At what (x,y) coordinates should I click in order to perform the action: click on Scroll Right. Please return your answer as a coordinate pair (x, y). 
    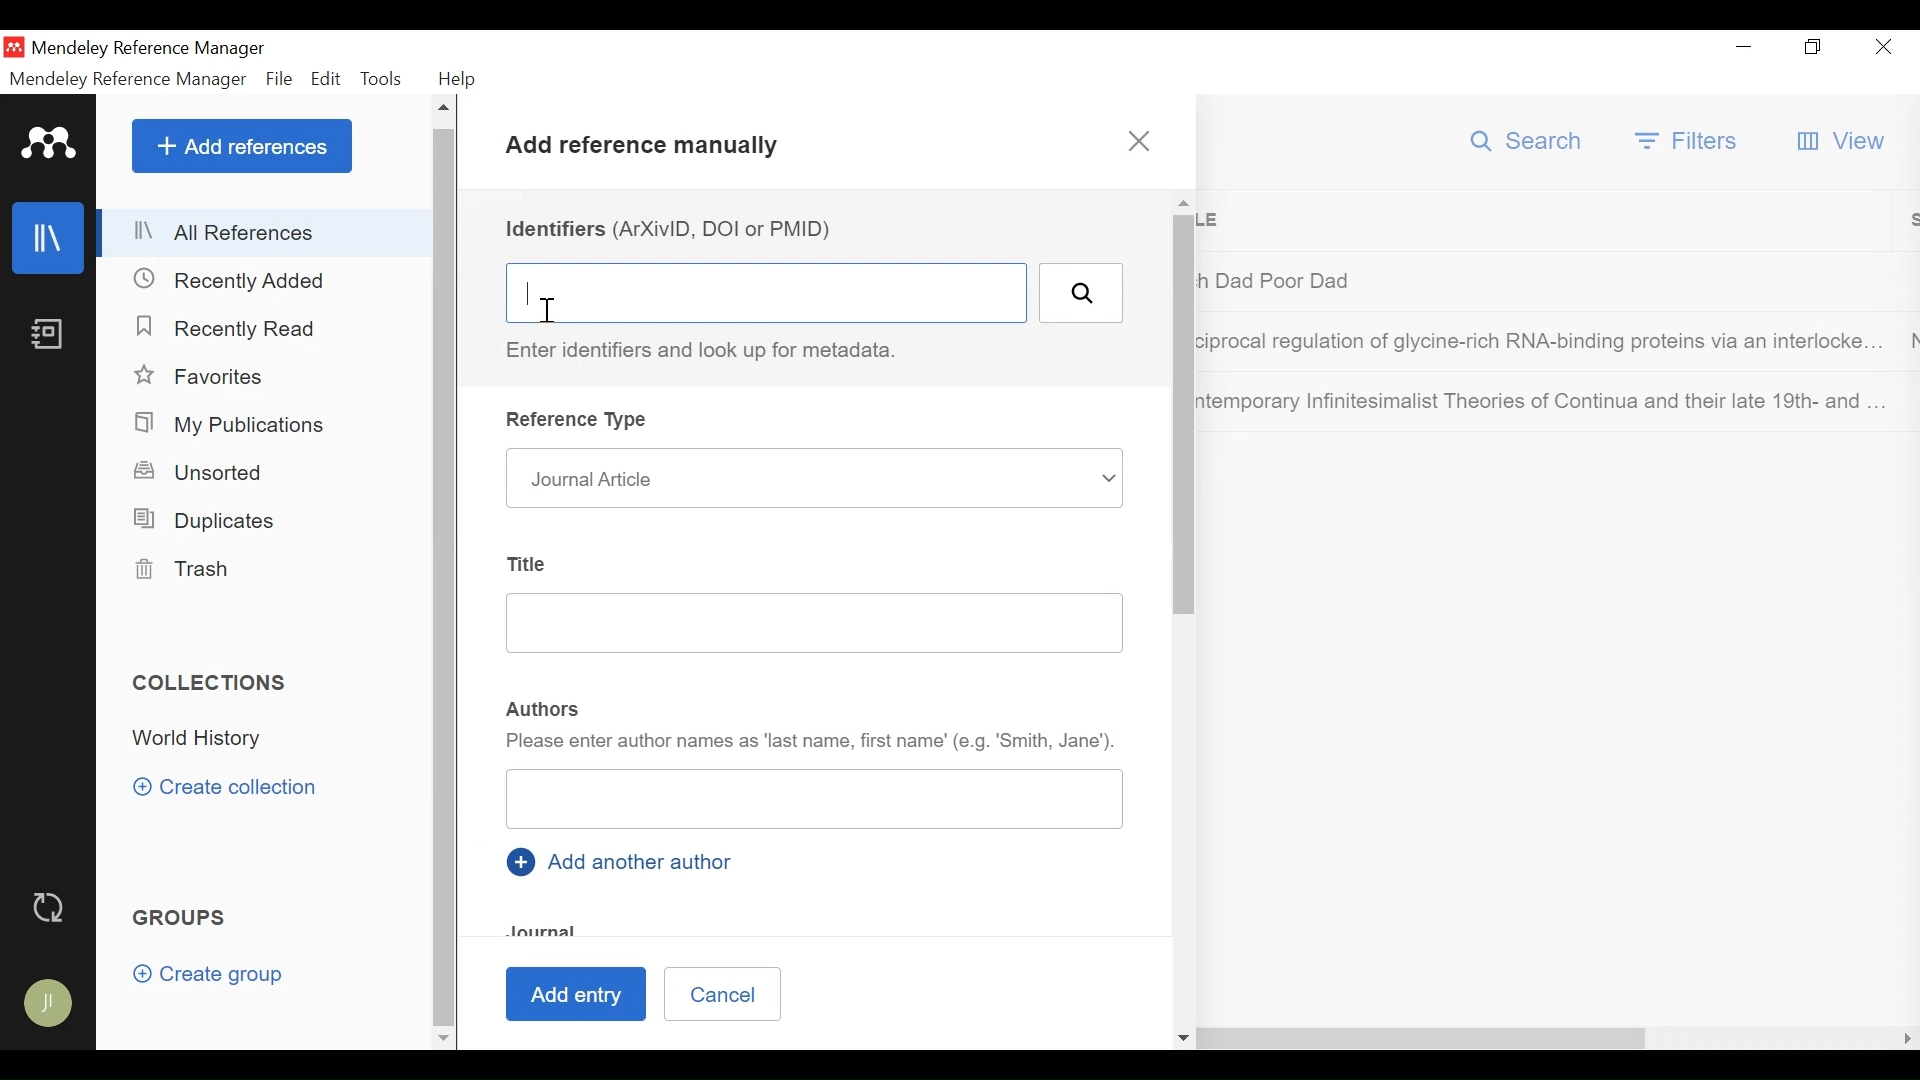
    Looking at the image, I should click on (1905, 1039).